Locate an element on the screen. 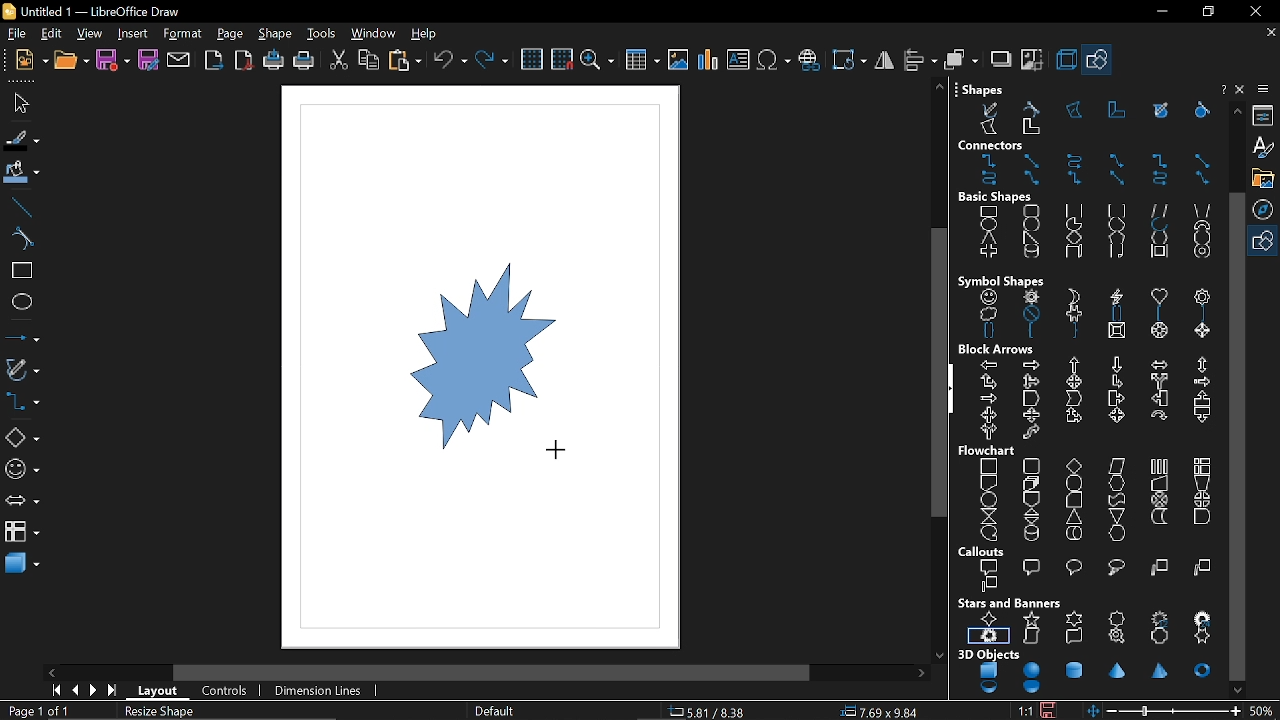 The height and width of the screenshot is (720, 1280). Resize shape is located at coordinates (163, 712).